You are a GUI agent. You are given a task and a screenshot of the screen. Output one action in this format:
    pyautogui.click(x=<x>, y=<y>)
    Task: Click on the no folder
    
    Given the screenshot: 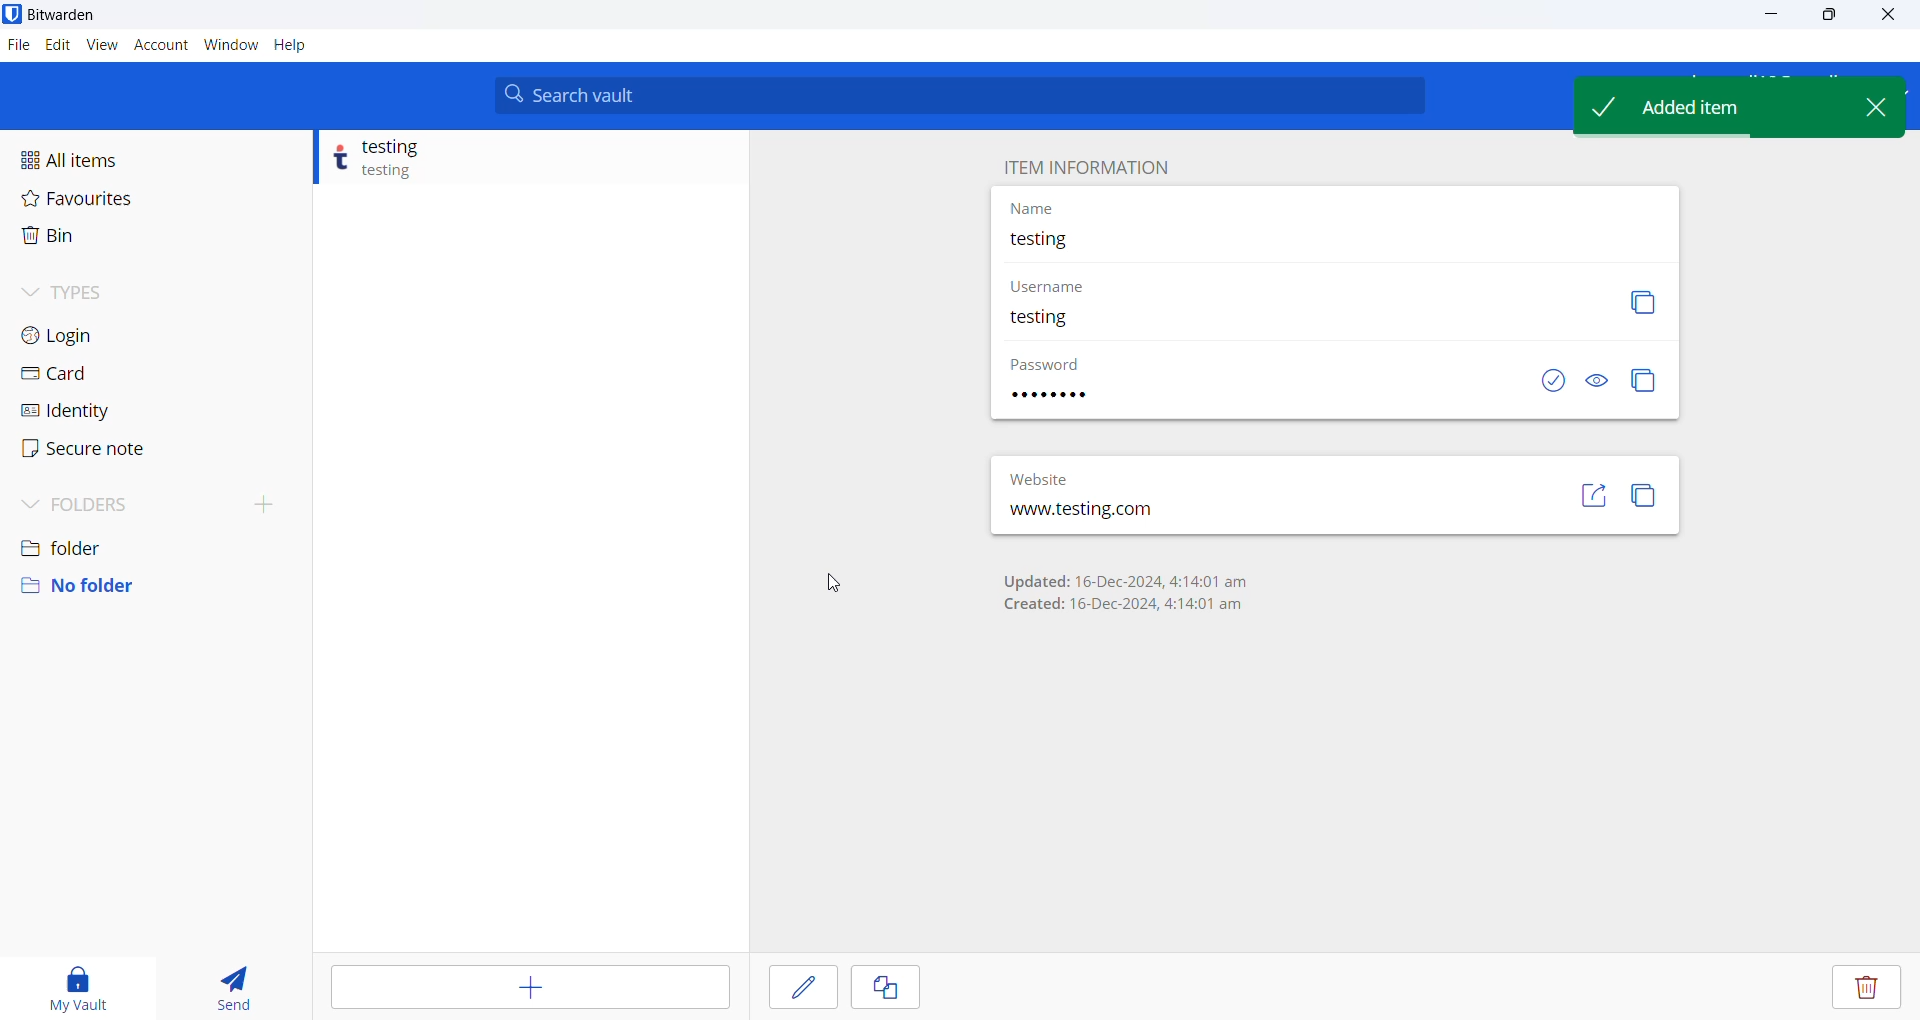 What is the action you would take?
    pyautogui.click(x=141, y=585)
    